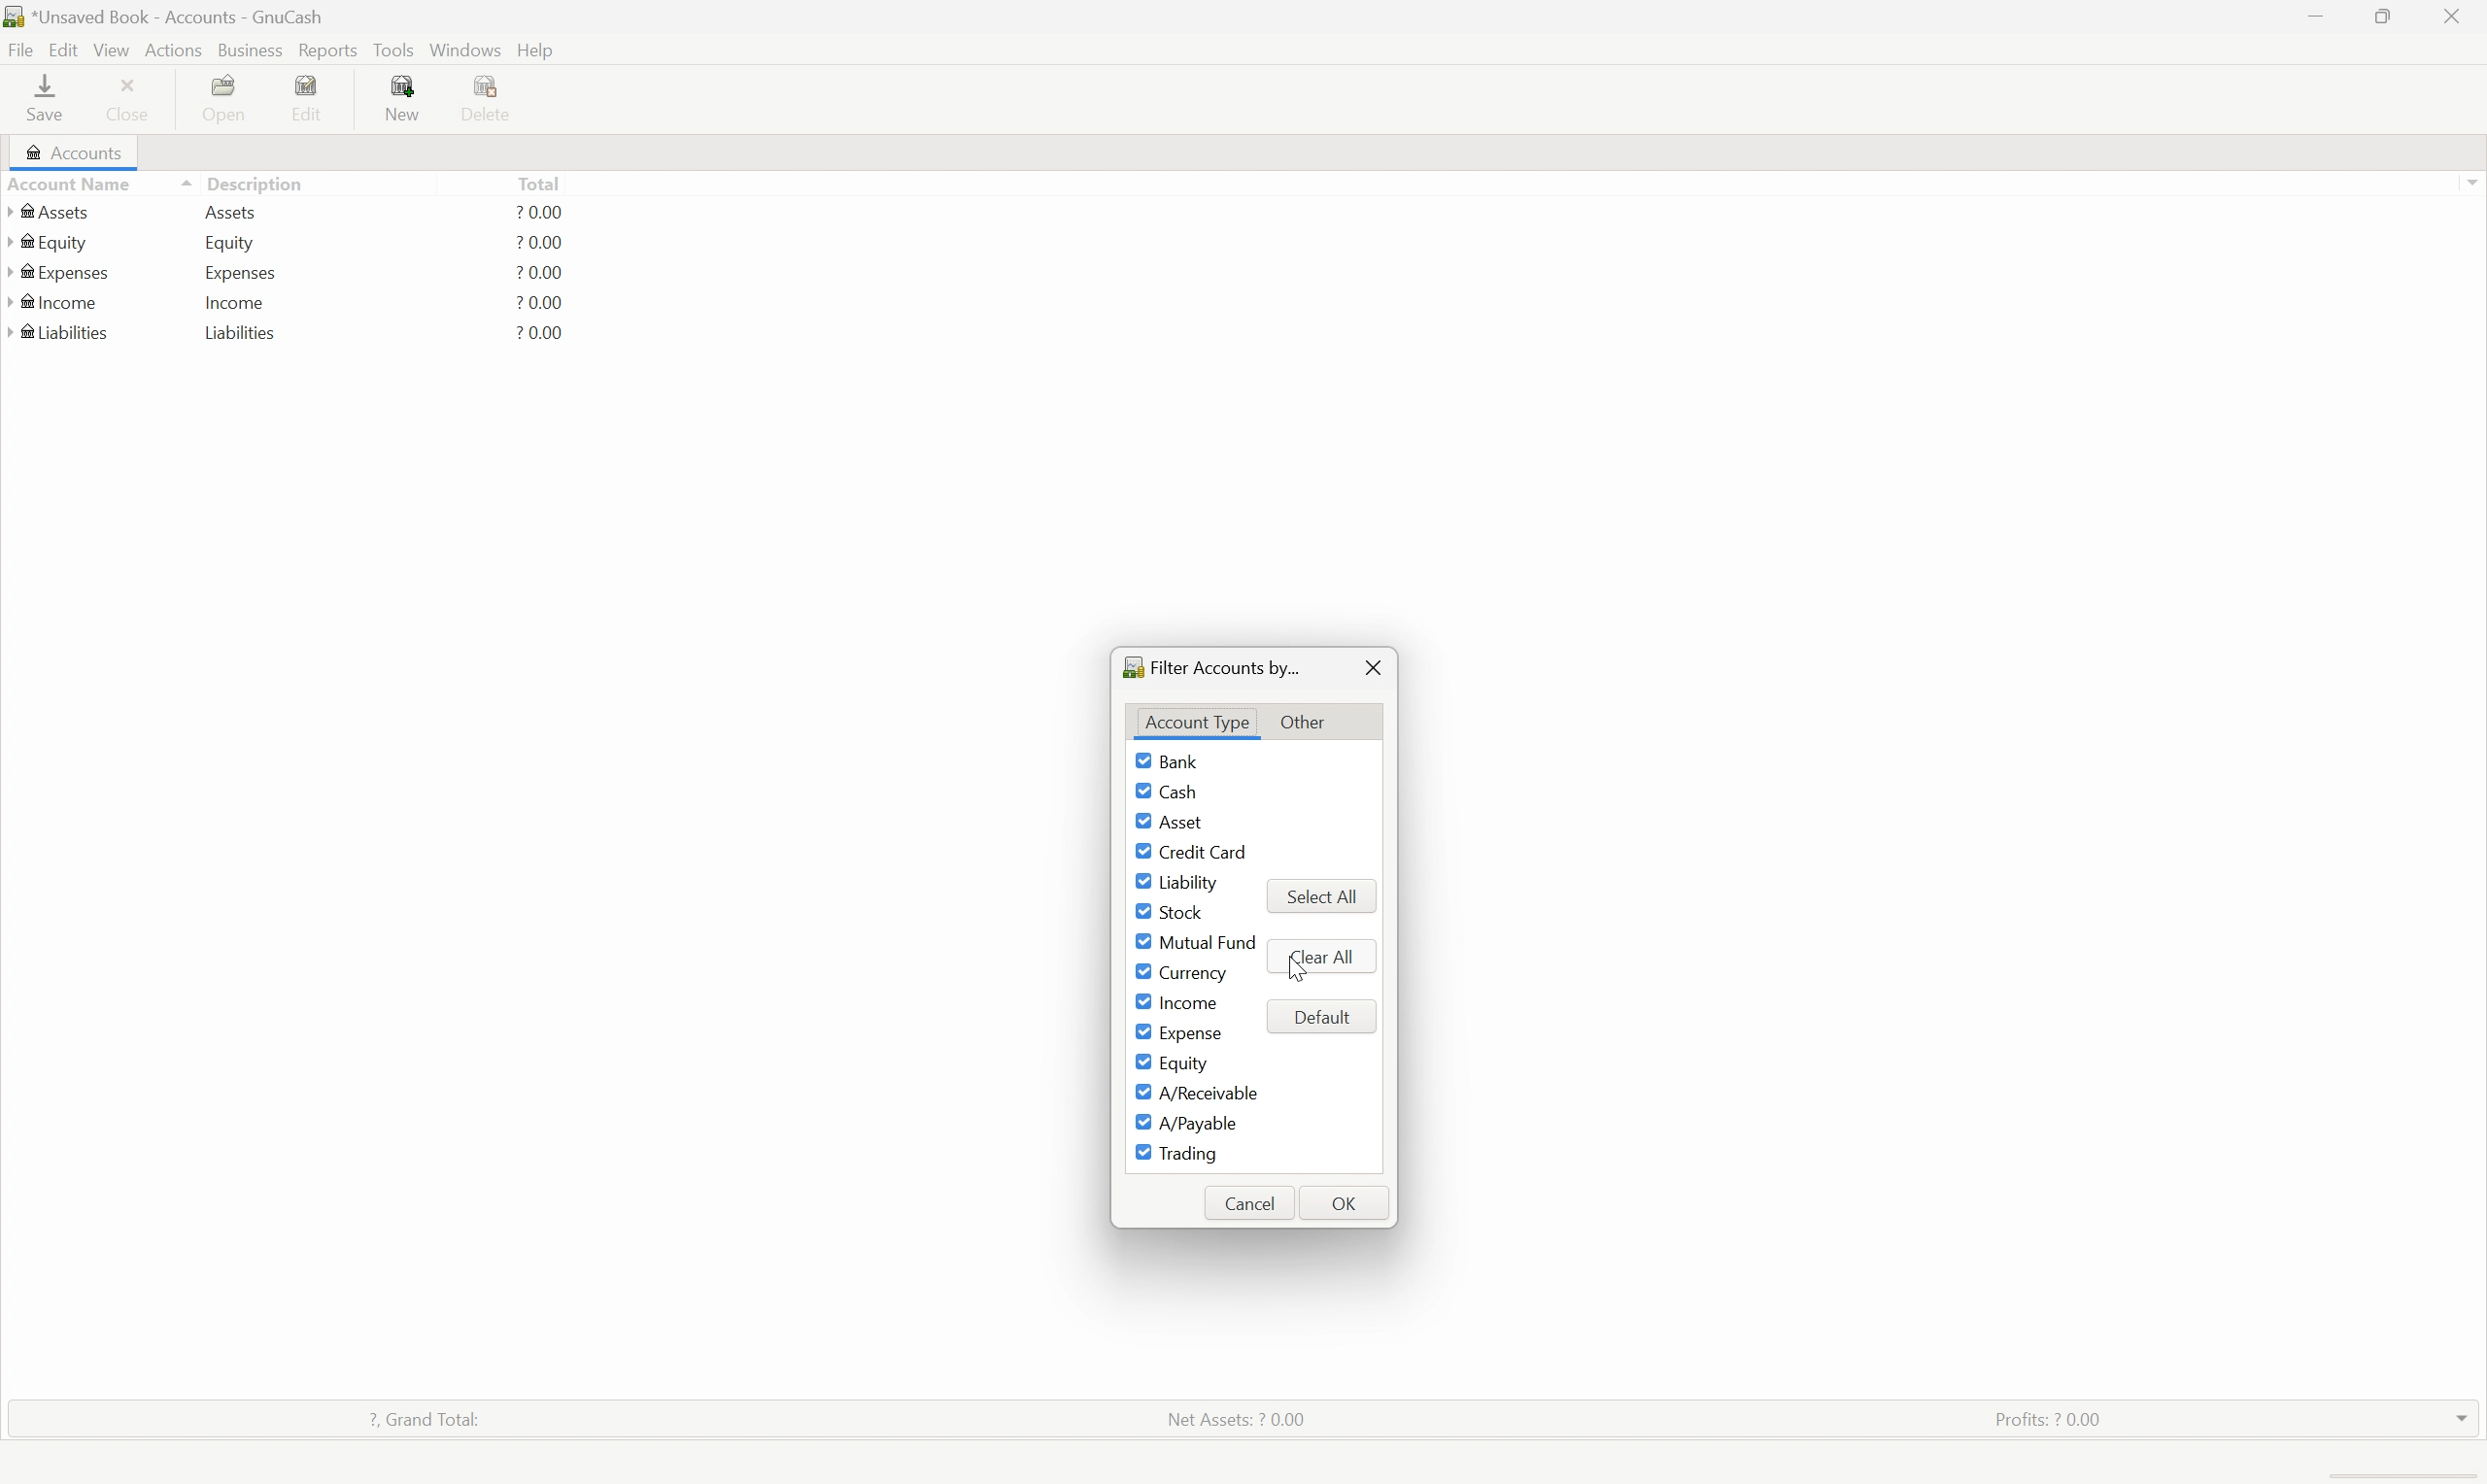 This screenshot has width=2487, height=1484. Describe the element at coordinates (241, 333) in the screenshot. I see `Liabilities` at that location.